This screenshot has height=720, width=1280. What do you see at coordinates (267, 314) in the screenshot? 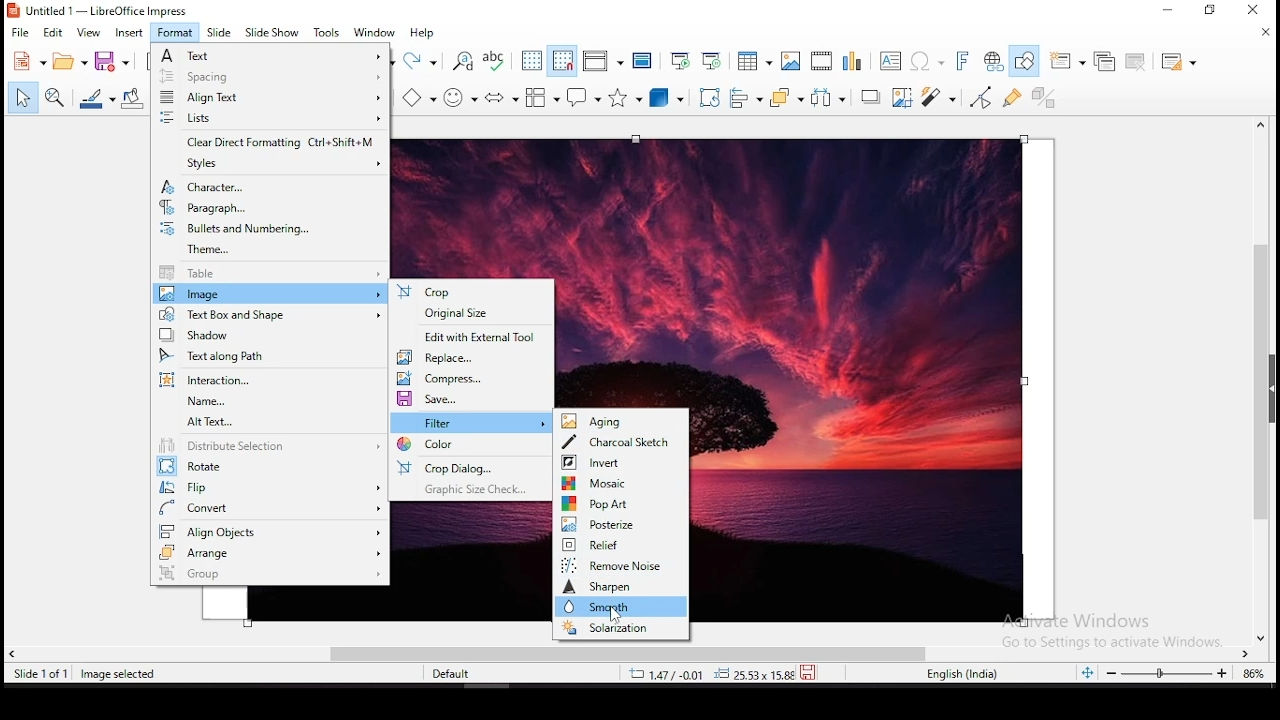
I see `text box and shape` at bounding box center [267, 314].